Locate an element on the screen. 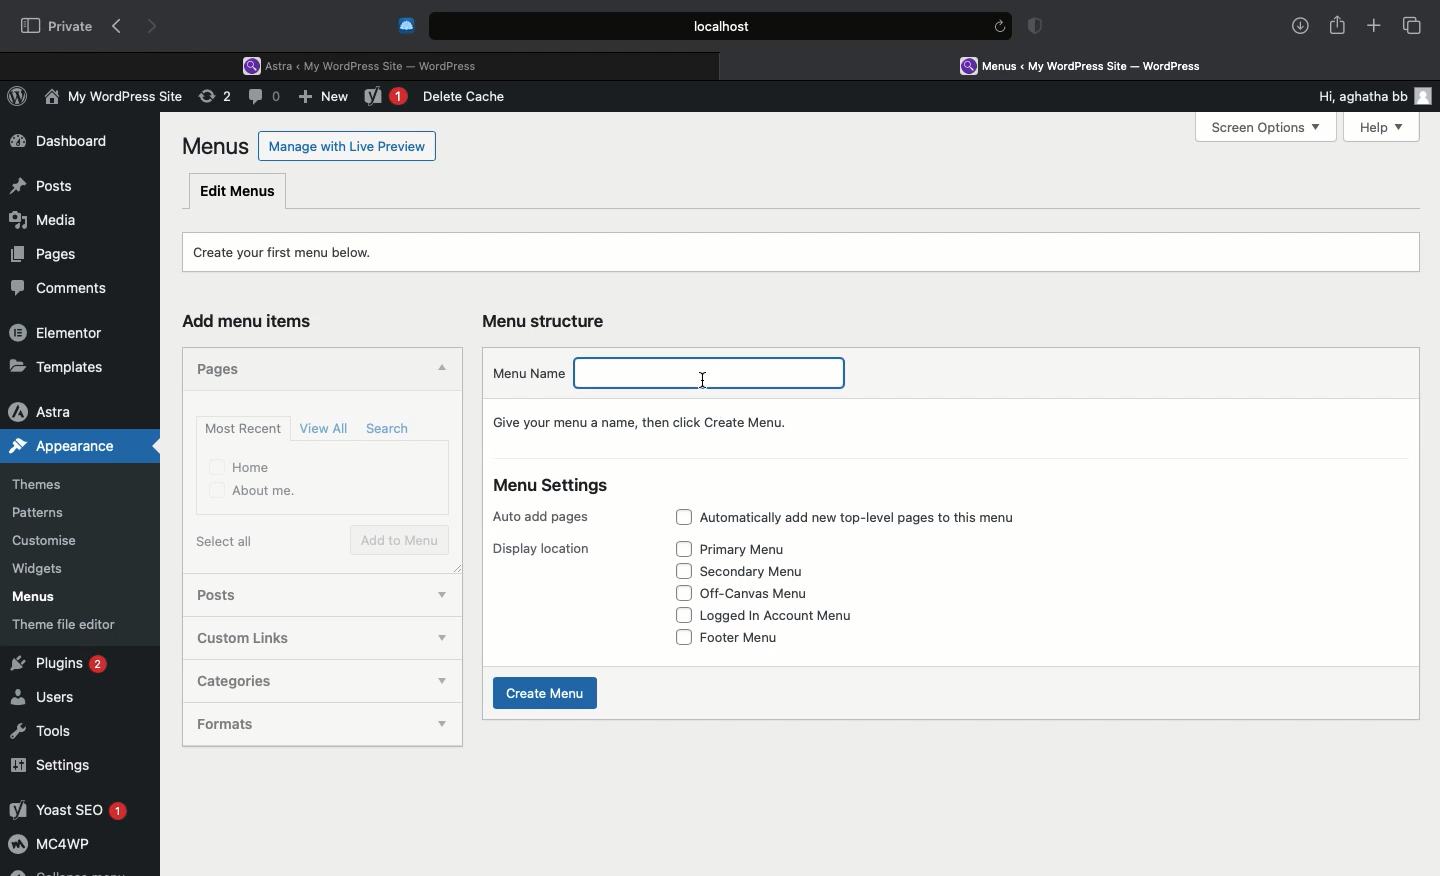 The width and height of the screenshot is (1440, 876). Astra < My WordPress Site - WordPress is located at coordinates (367, 64).